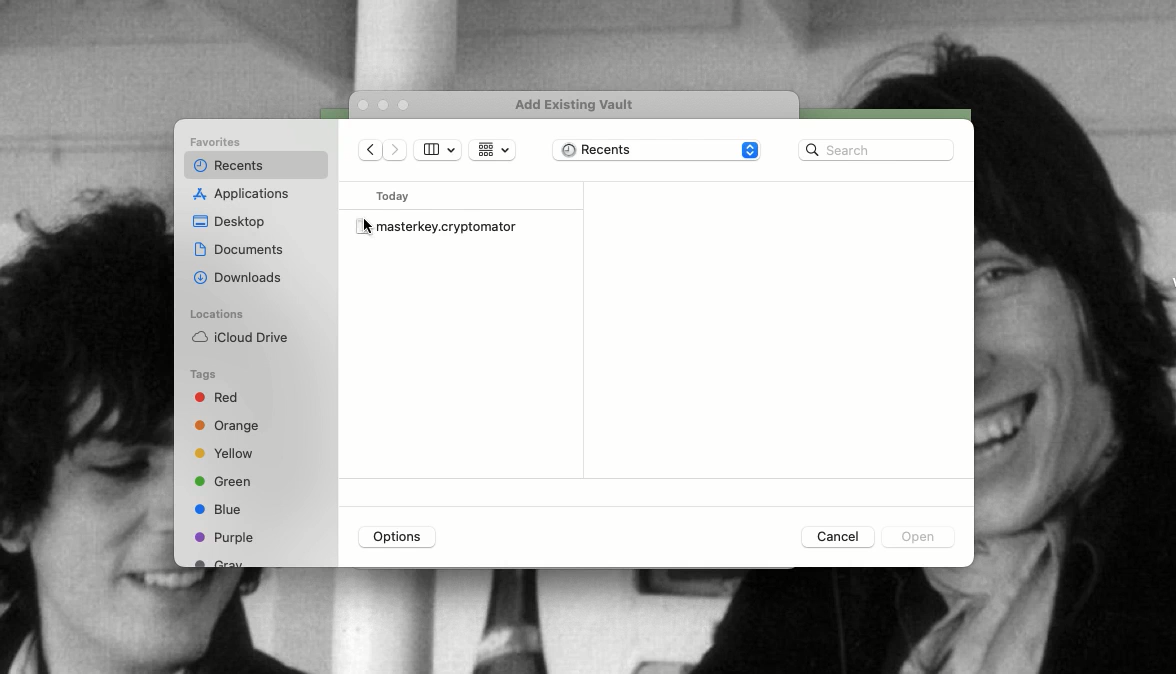  I want to click on Desktop, so click(230, 223).